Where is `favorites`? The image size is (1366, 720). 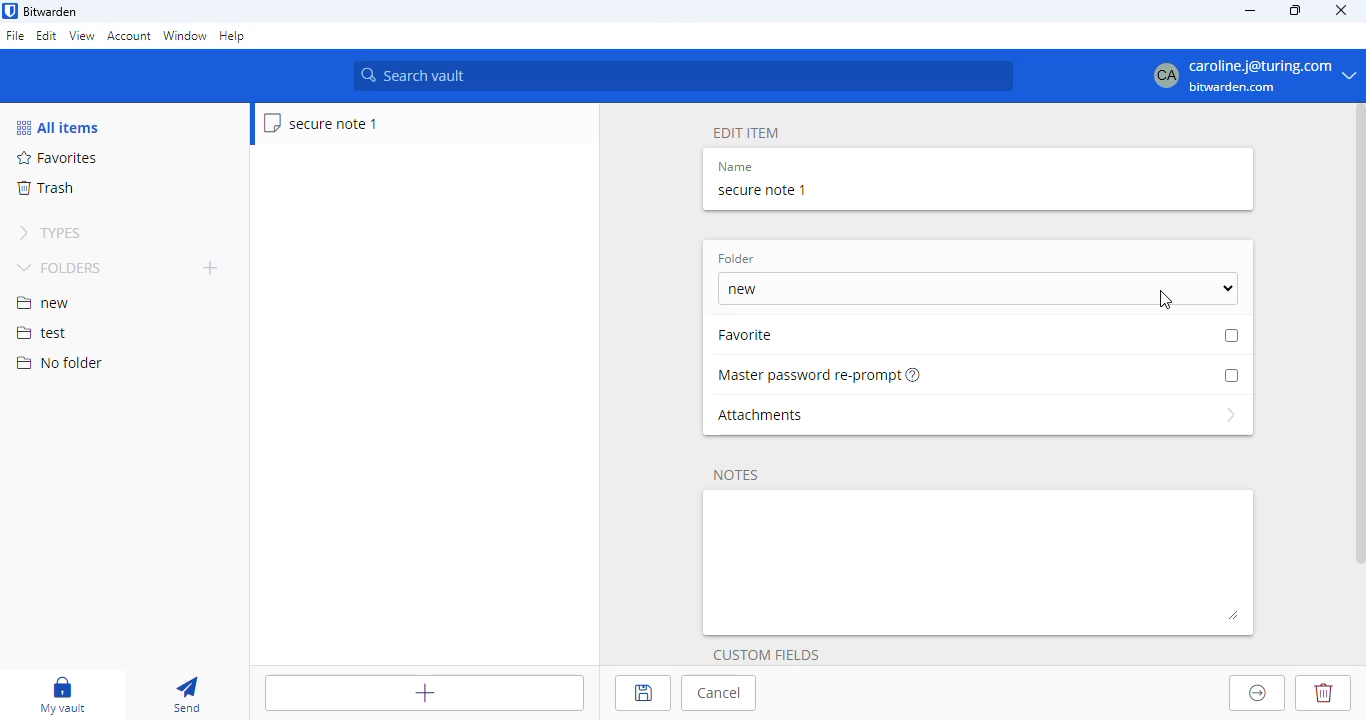
favorites is located at coordinates (58, 158).